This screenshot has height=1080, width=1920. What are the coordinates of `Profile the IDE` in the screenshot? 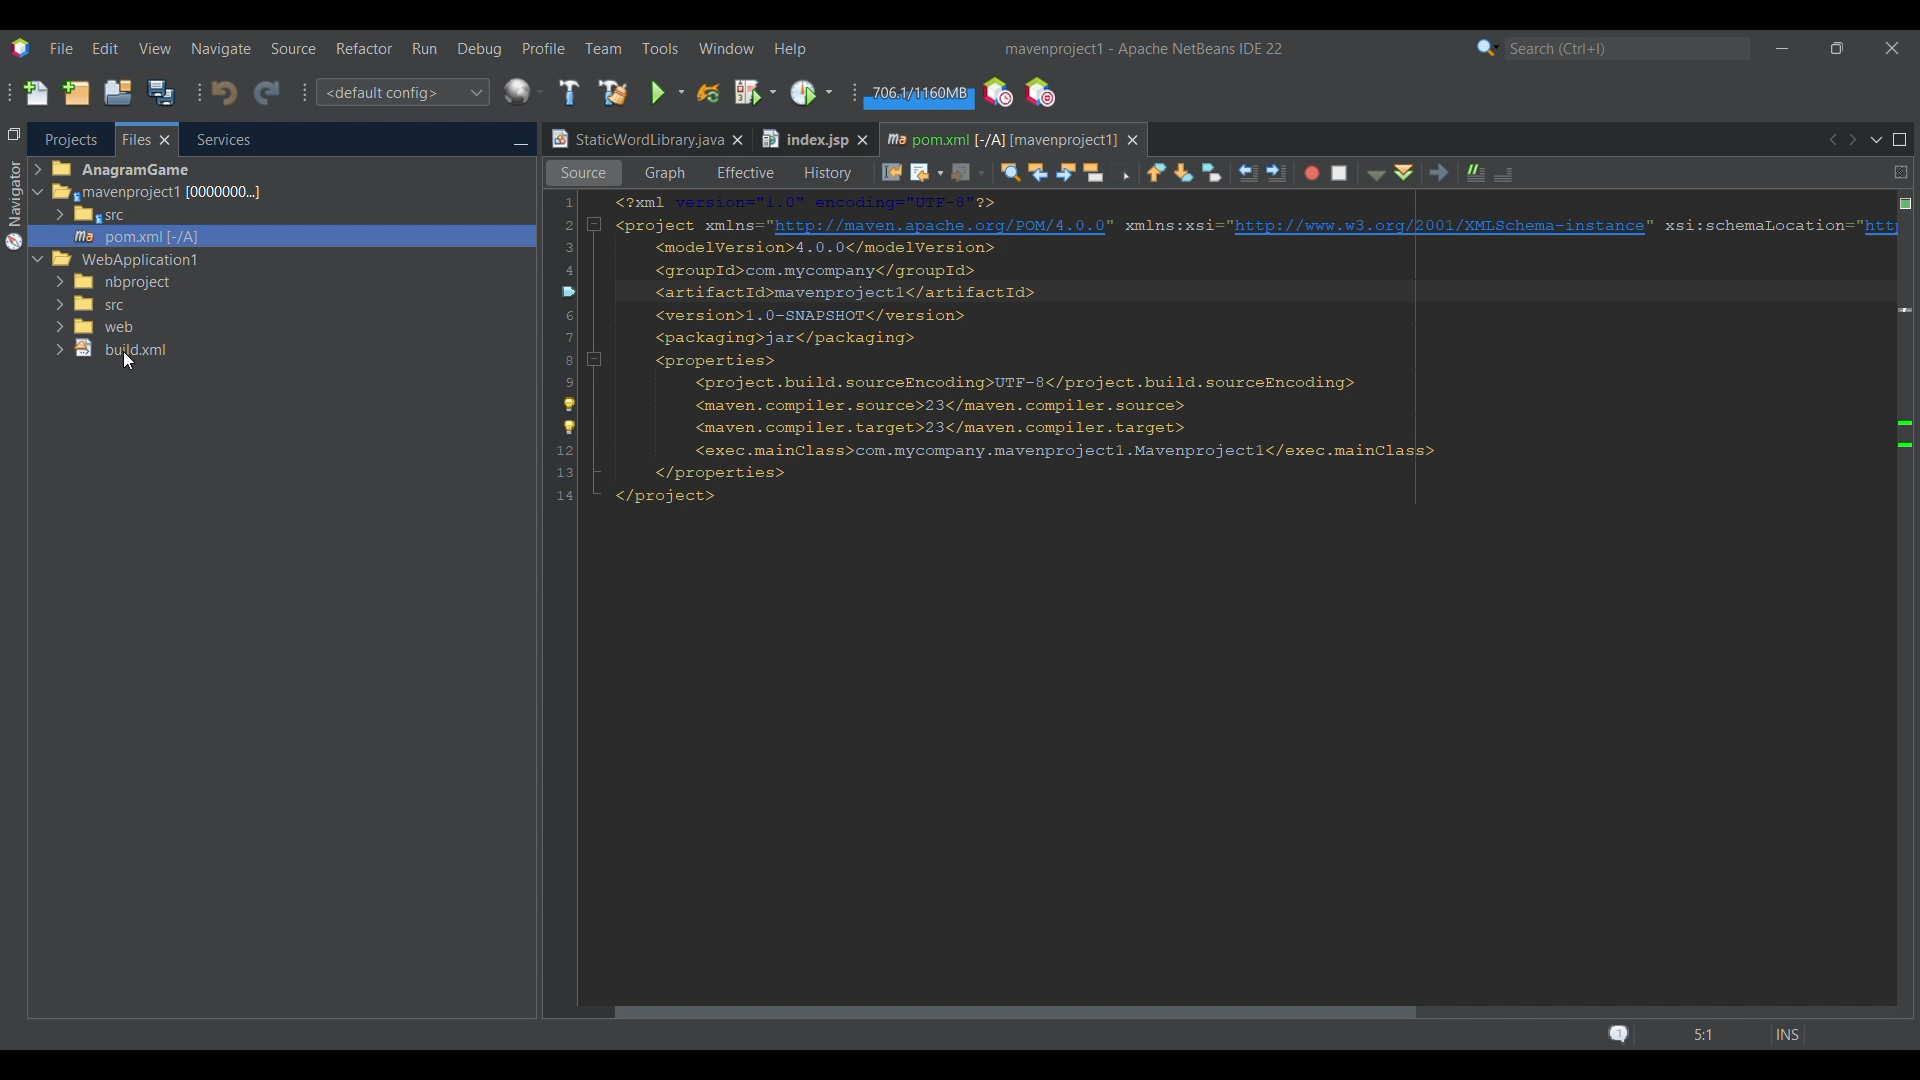 It's located at (999, 93).